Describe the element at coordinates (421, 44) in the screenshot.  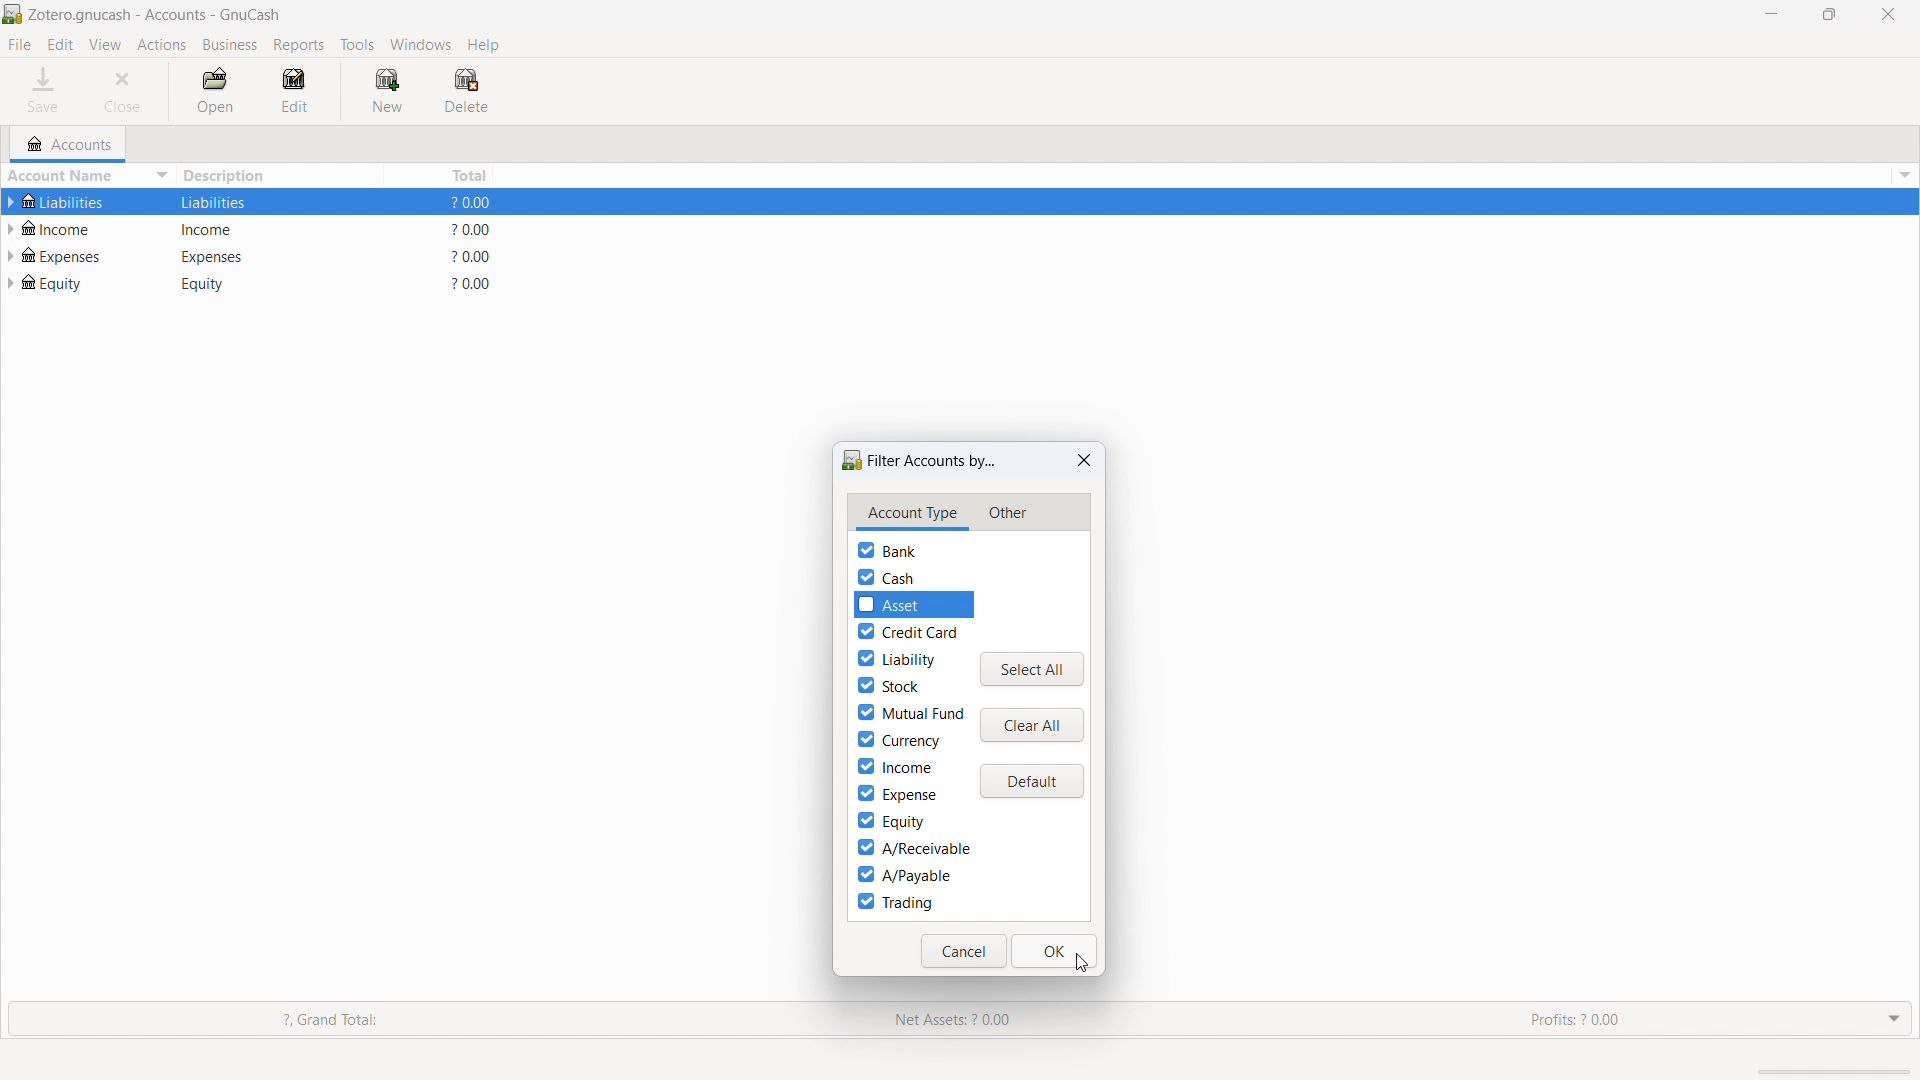
I see `windows` at that location.